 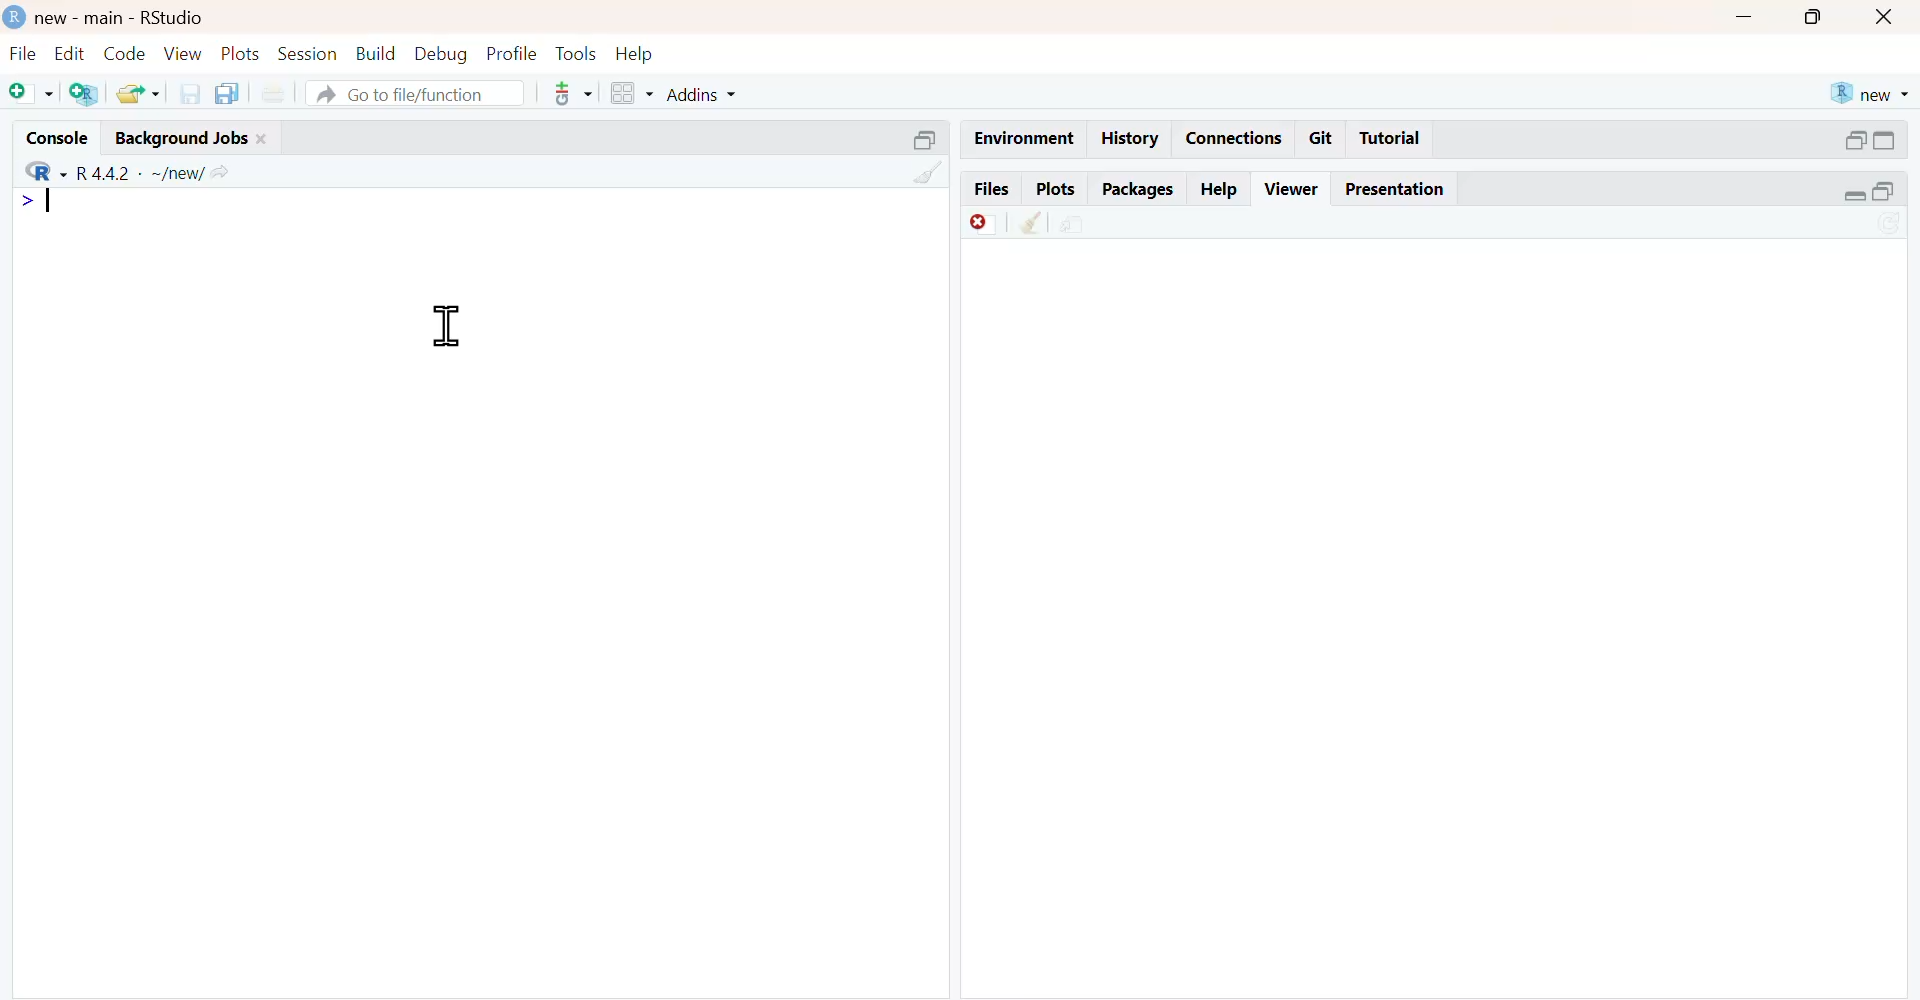 What do you see at coordinates (377, 53) in the screenshot?
I see `build` at bounding box center [377, 53].